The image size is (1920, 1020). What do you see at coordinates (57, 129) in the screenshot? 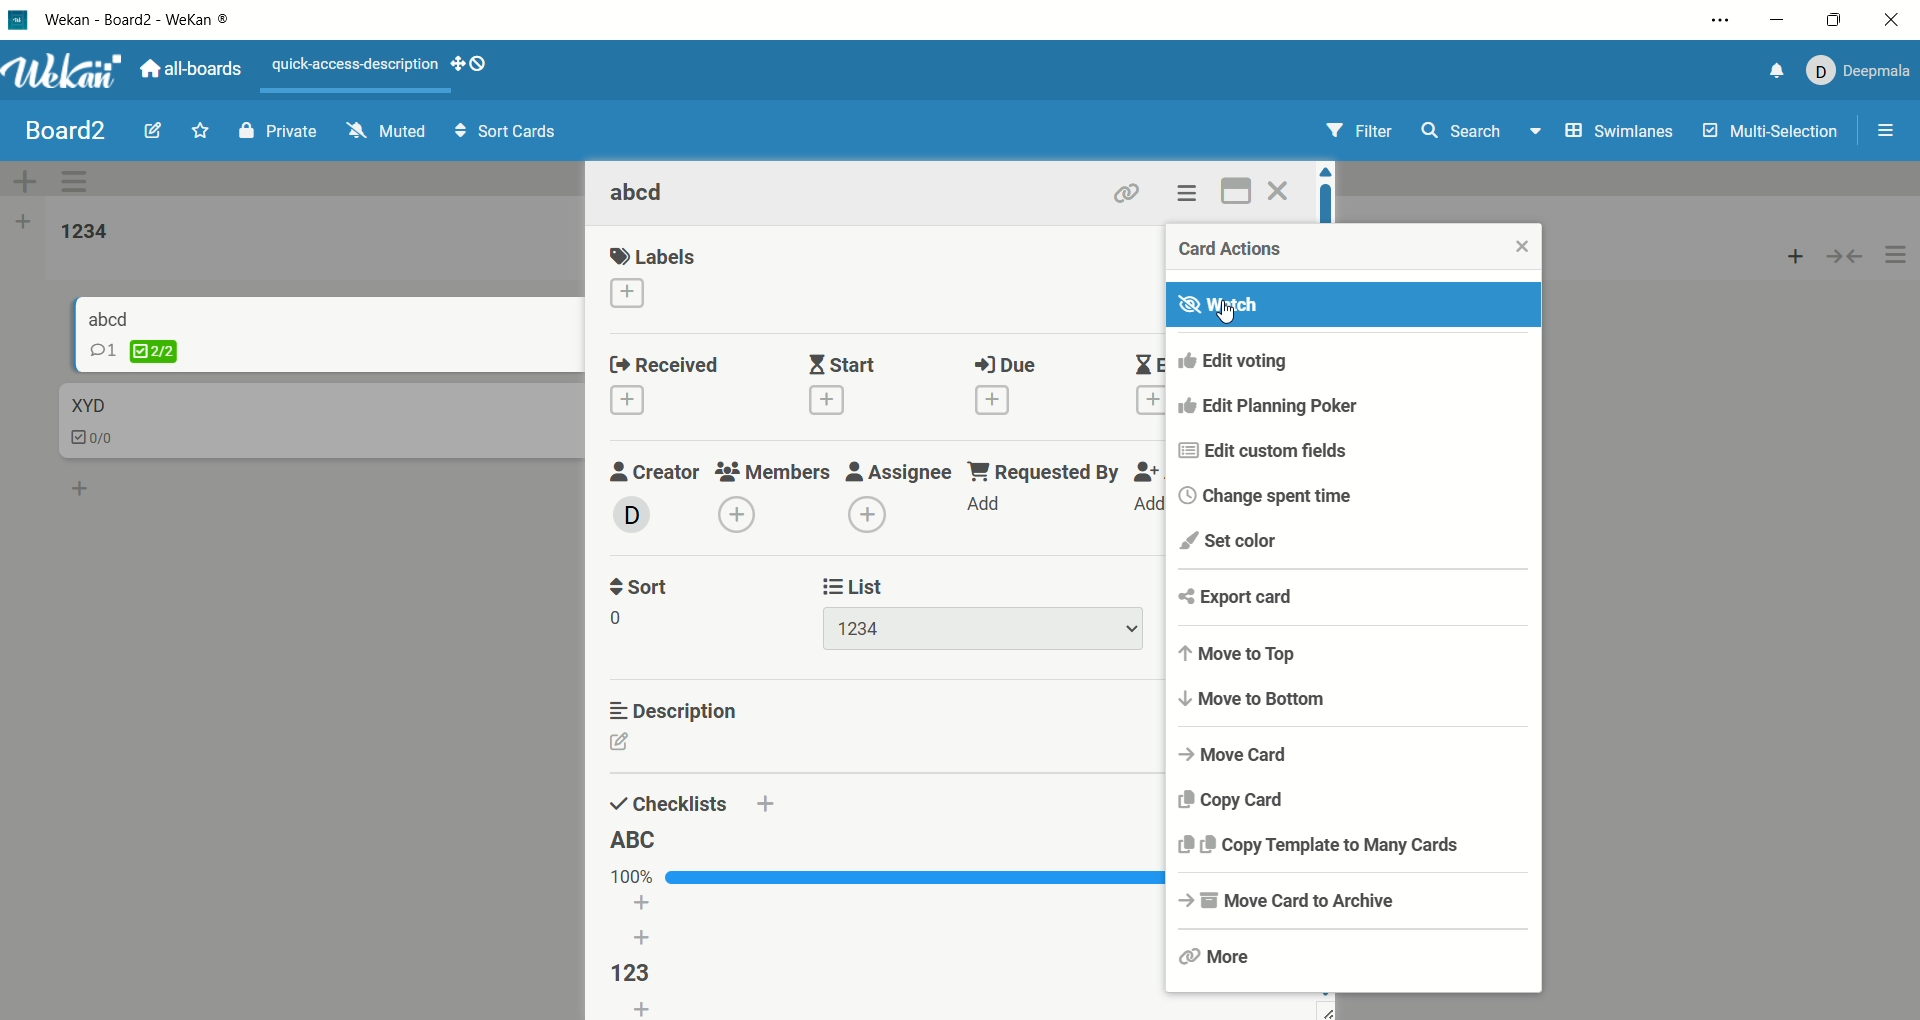
I see `board title` at bounding box center [57, 129].